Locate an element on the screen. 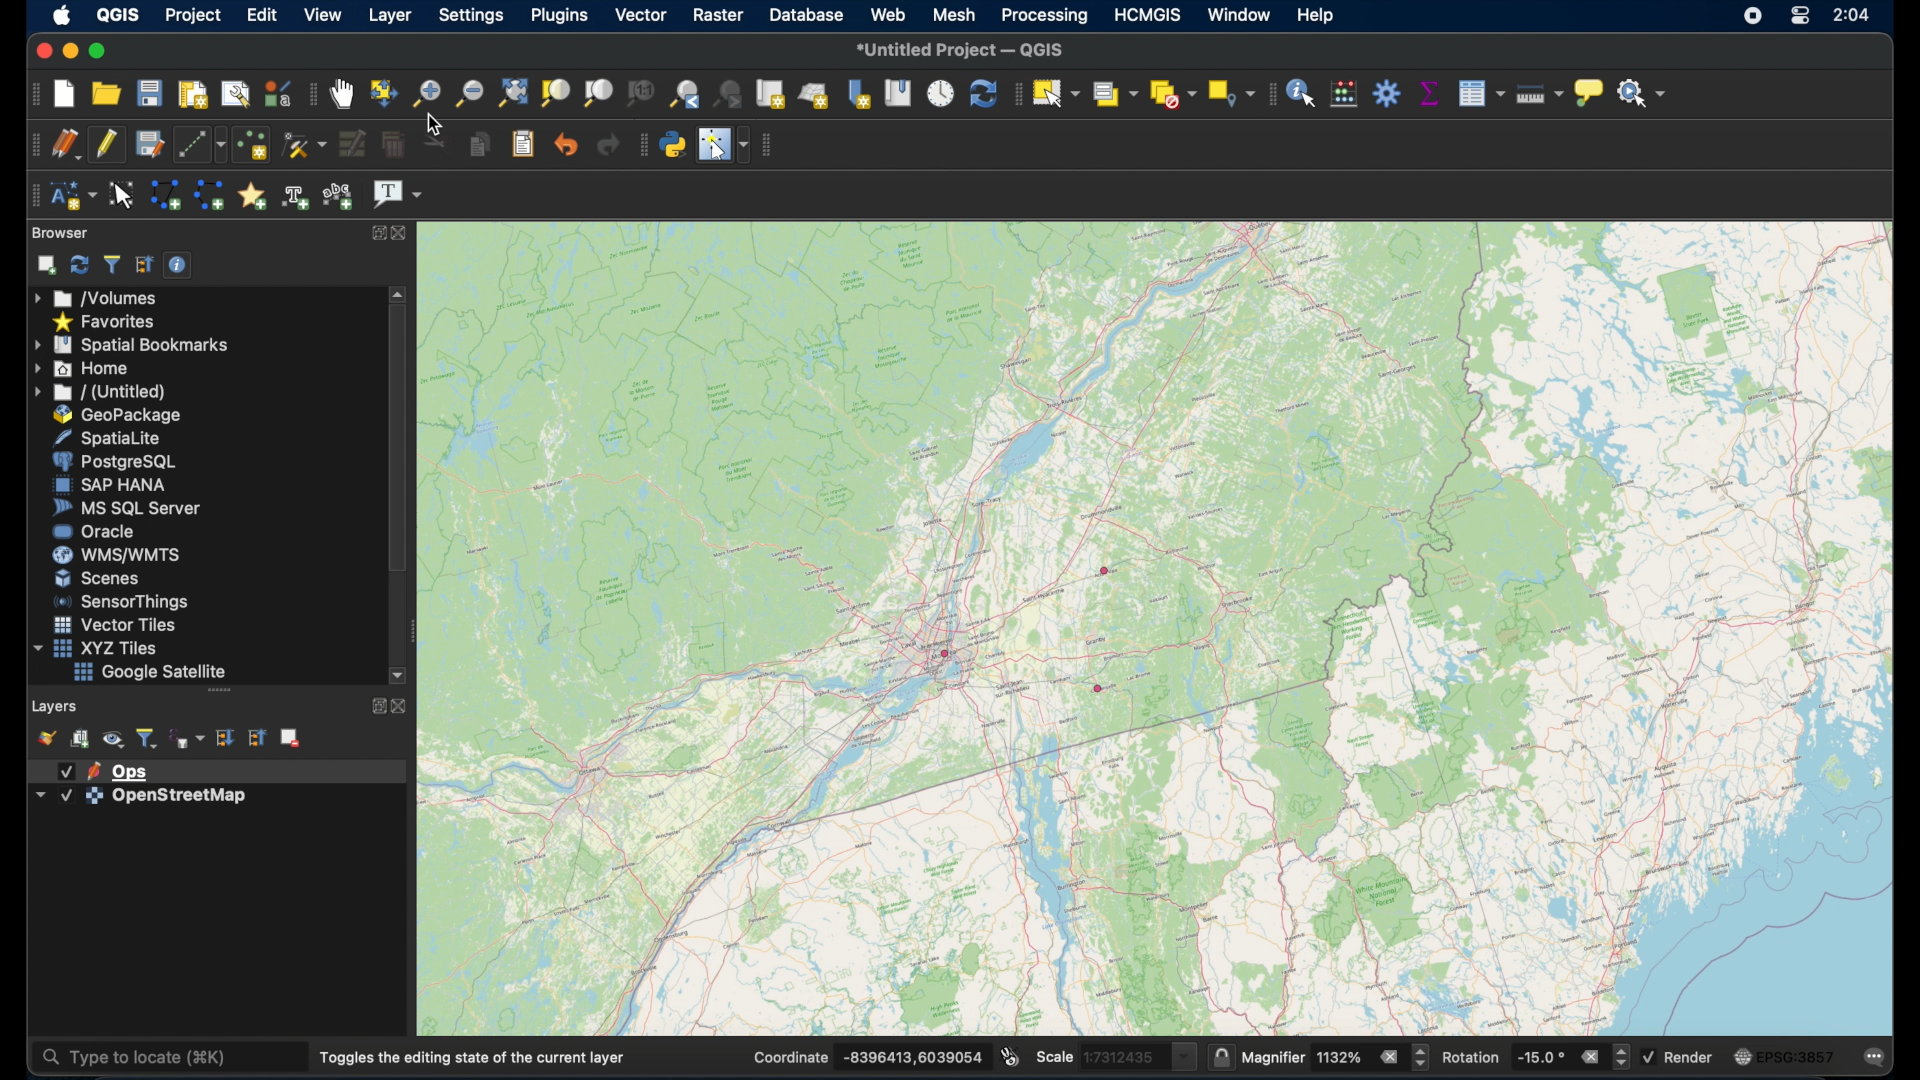 The image size is (1920, 1080). select features by value is located at coordinates (1113, 94).